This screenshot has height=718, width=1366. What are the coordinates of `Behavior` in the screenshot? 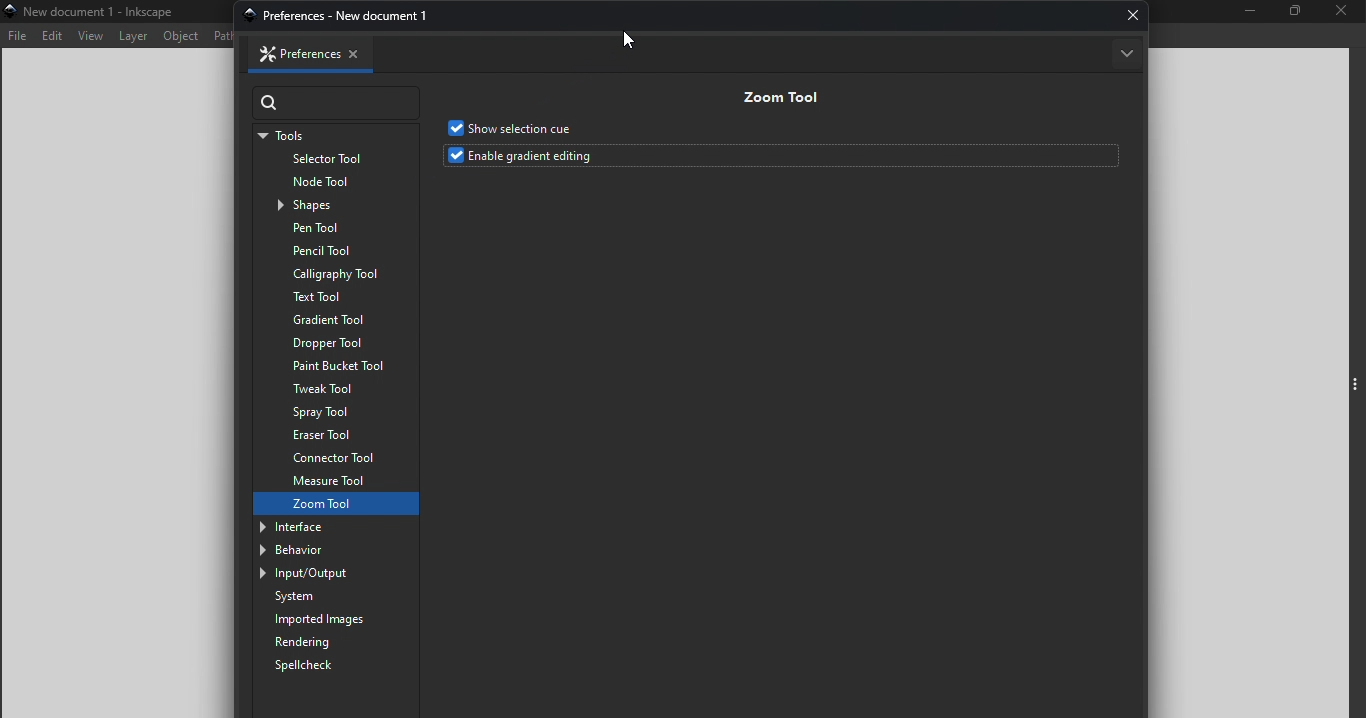 It's located at (311, 548).